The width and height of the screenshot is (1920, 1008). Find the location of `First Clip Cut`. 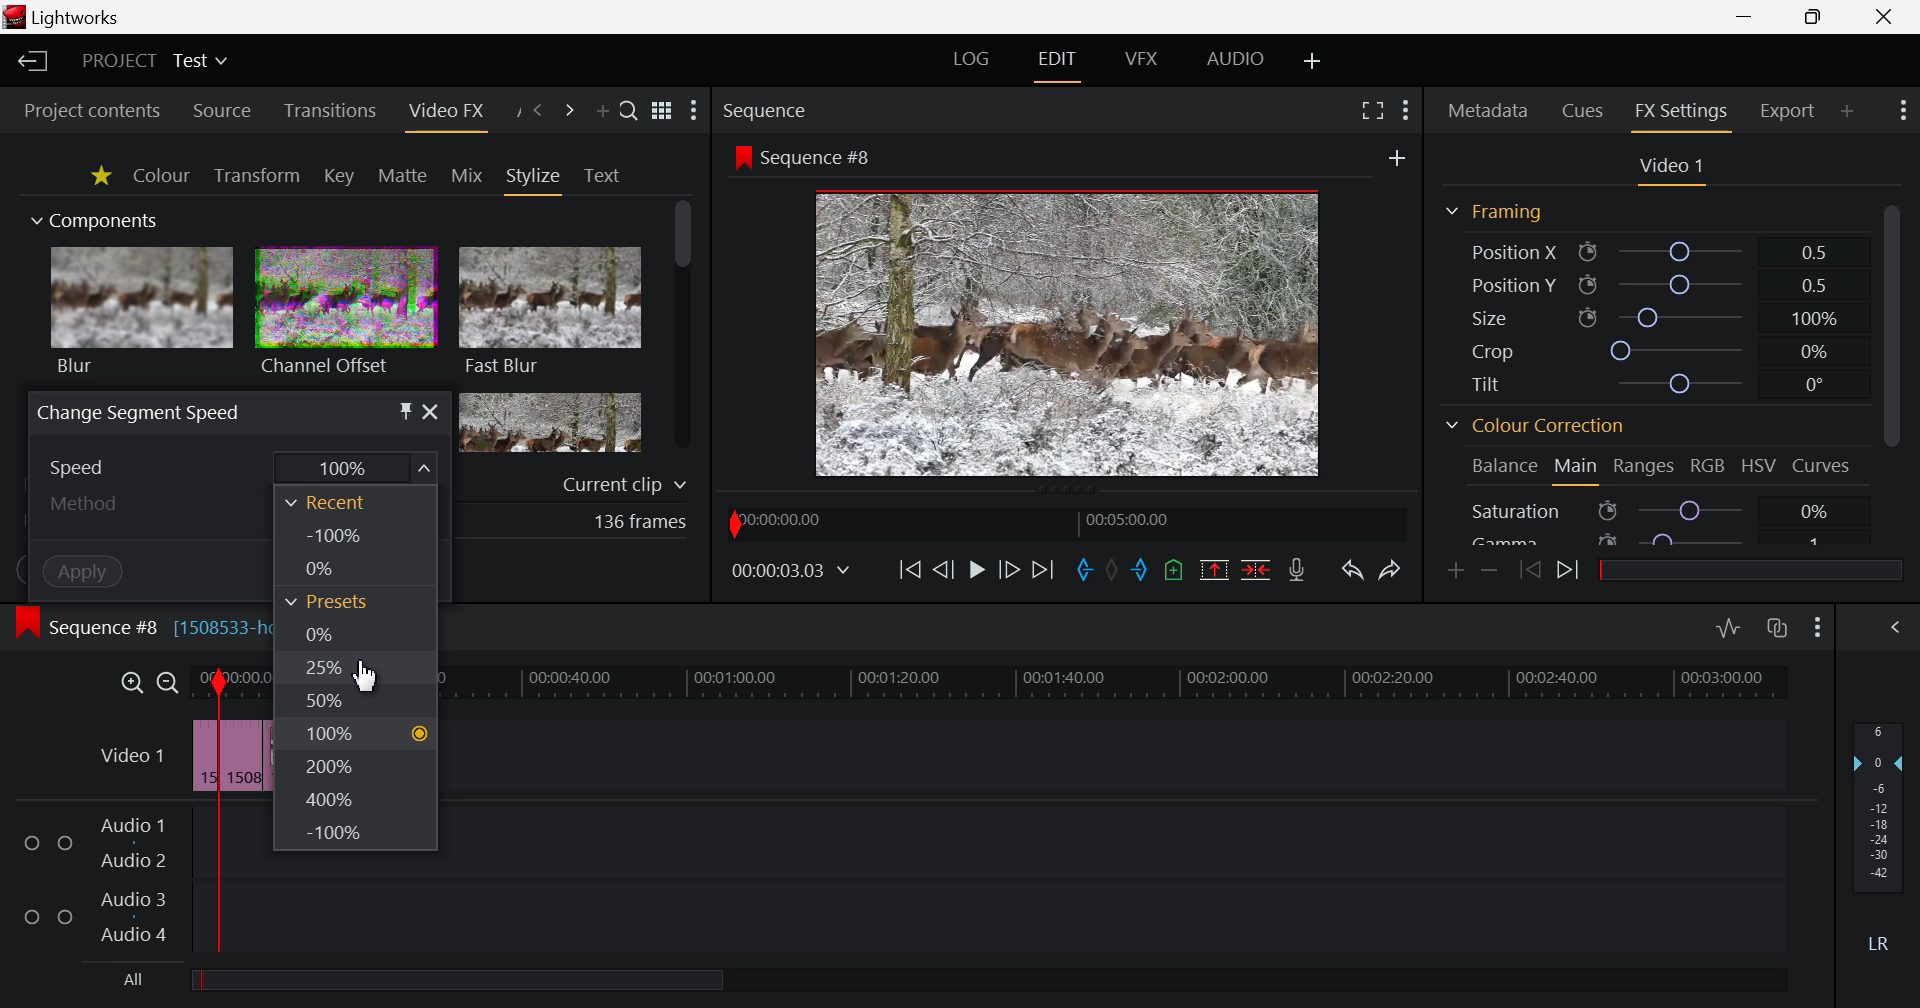

First Clip Cut is located at coordinates (221, 760).